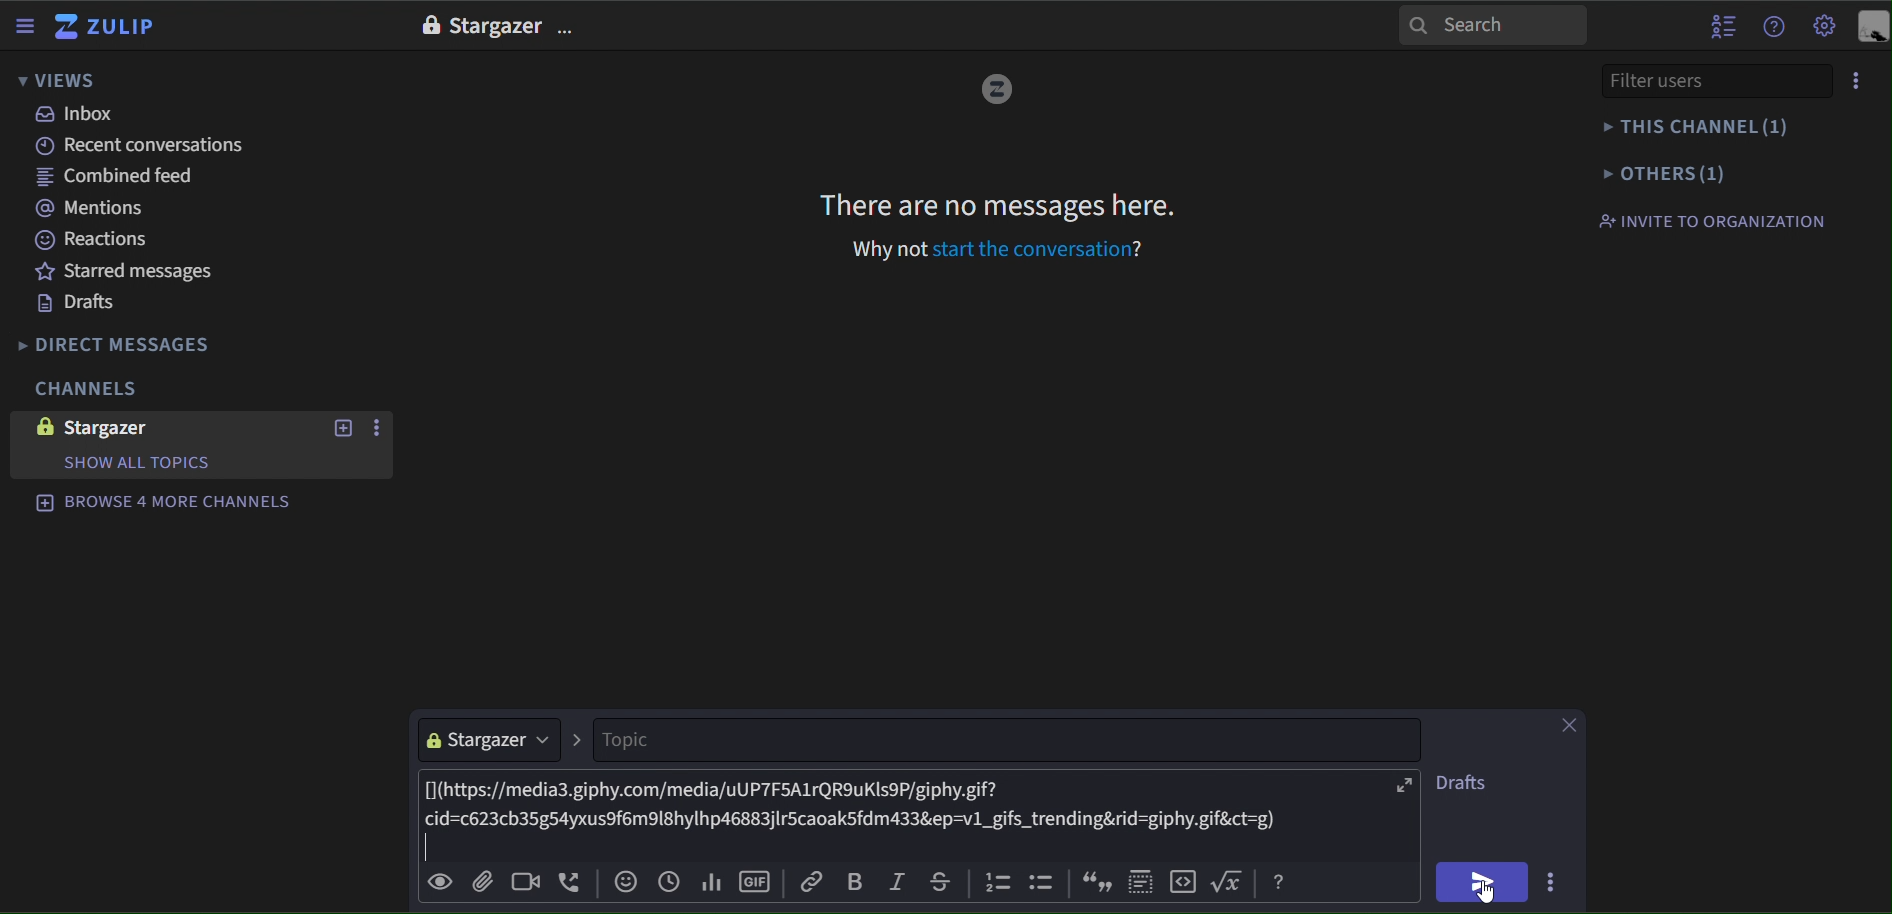 This screenshot has width=1892, height=914. Describe the element at coordinates (1142, 878) in the screenshot. I see `icon` at that location.